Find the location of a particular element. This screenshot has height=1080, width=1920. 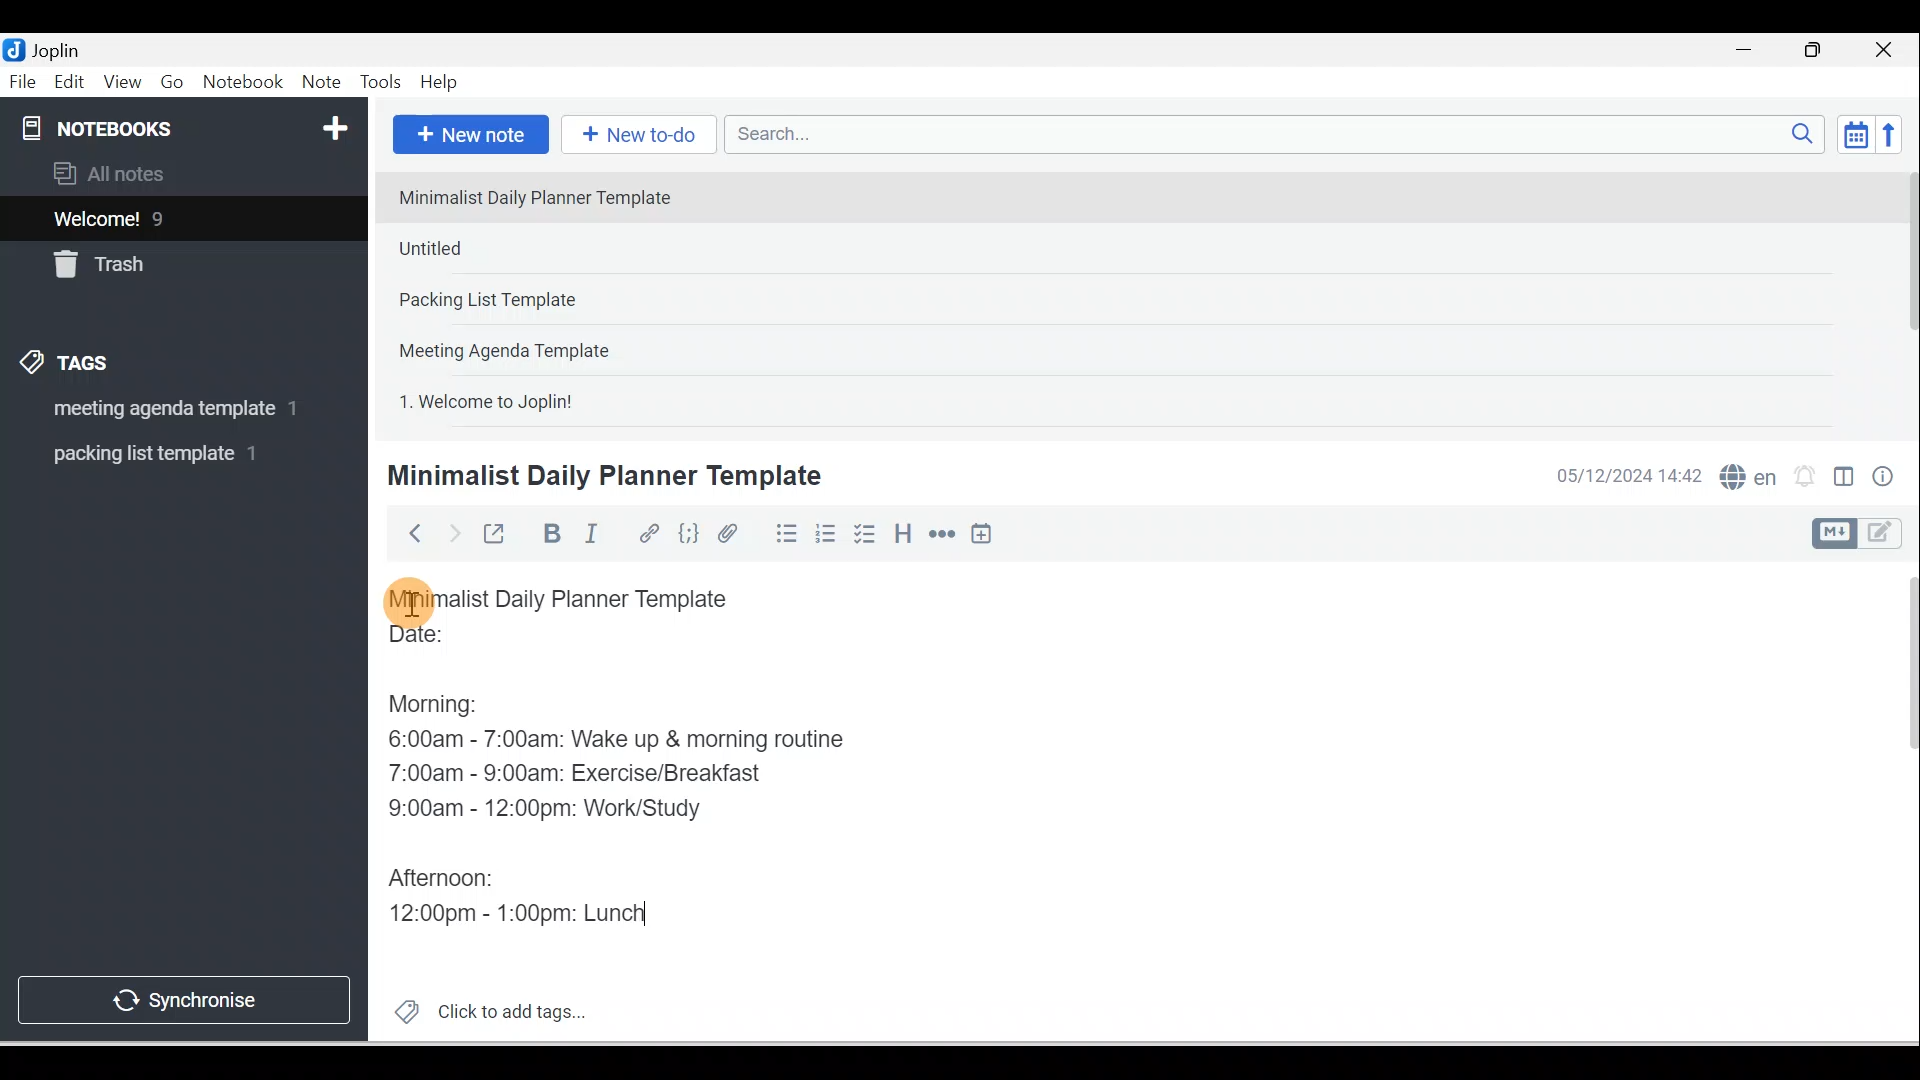

6:00am - 7:00am: Wake up & morning routine is located at coordinates (623, 739).